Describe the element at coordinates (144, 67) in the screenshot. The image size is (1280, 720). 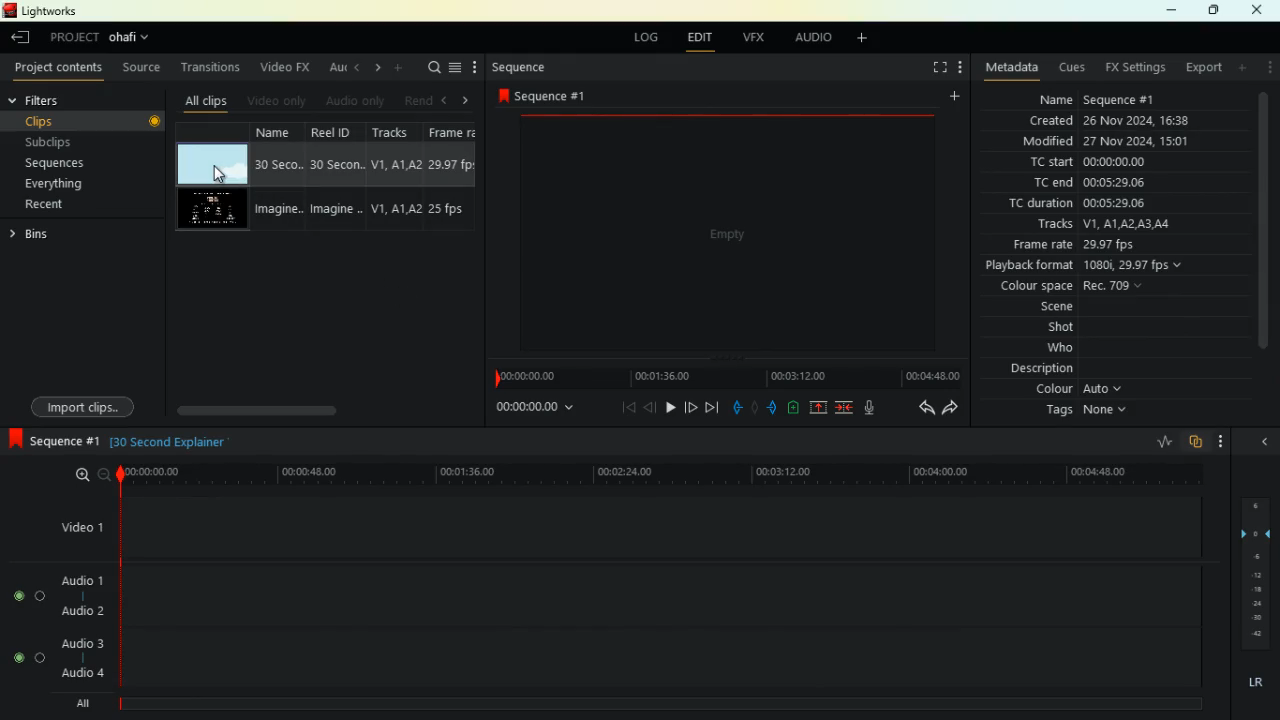
I see `source` at that location.